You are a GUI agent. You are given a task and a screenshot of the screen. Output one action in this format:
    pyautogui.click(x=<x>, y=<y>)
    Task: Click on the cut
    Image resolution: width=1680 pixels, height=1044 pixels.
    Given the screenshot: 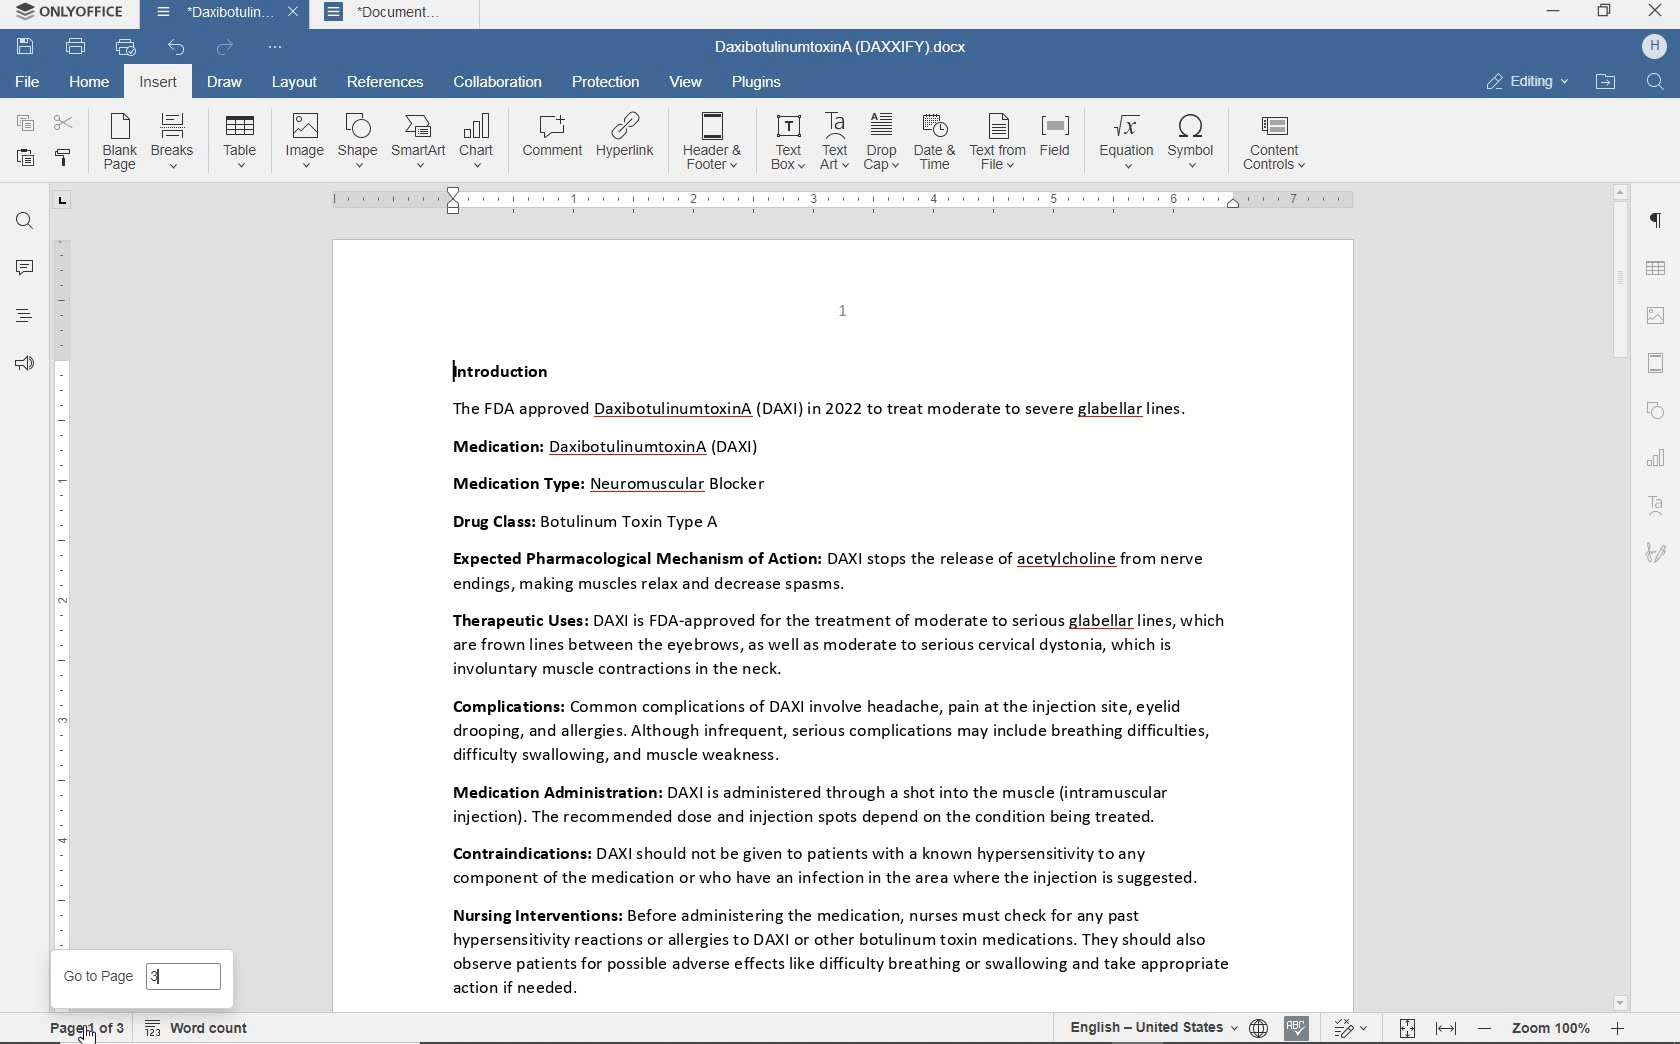 What is the action you would take?
    pyautogui.click(x=64, y=123)
    